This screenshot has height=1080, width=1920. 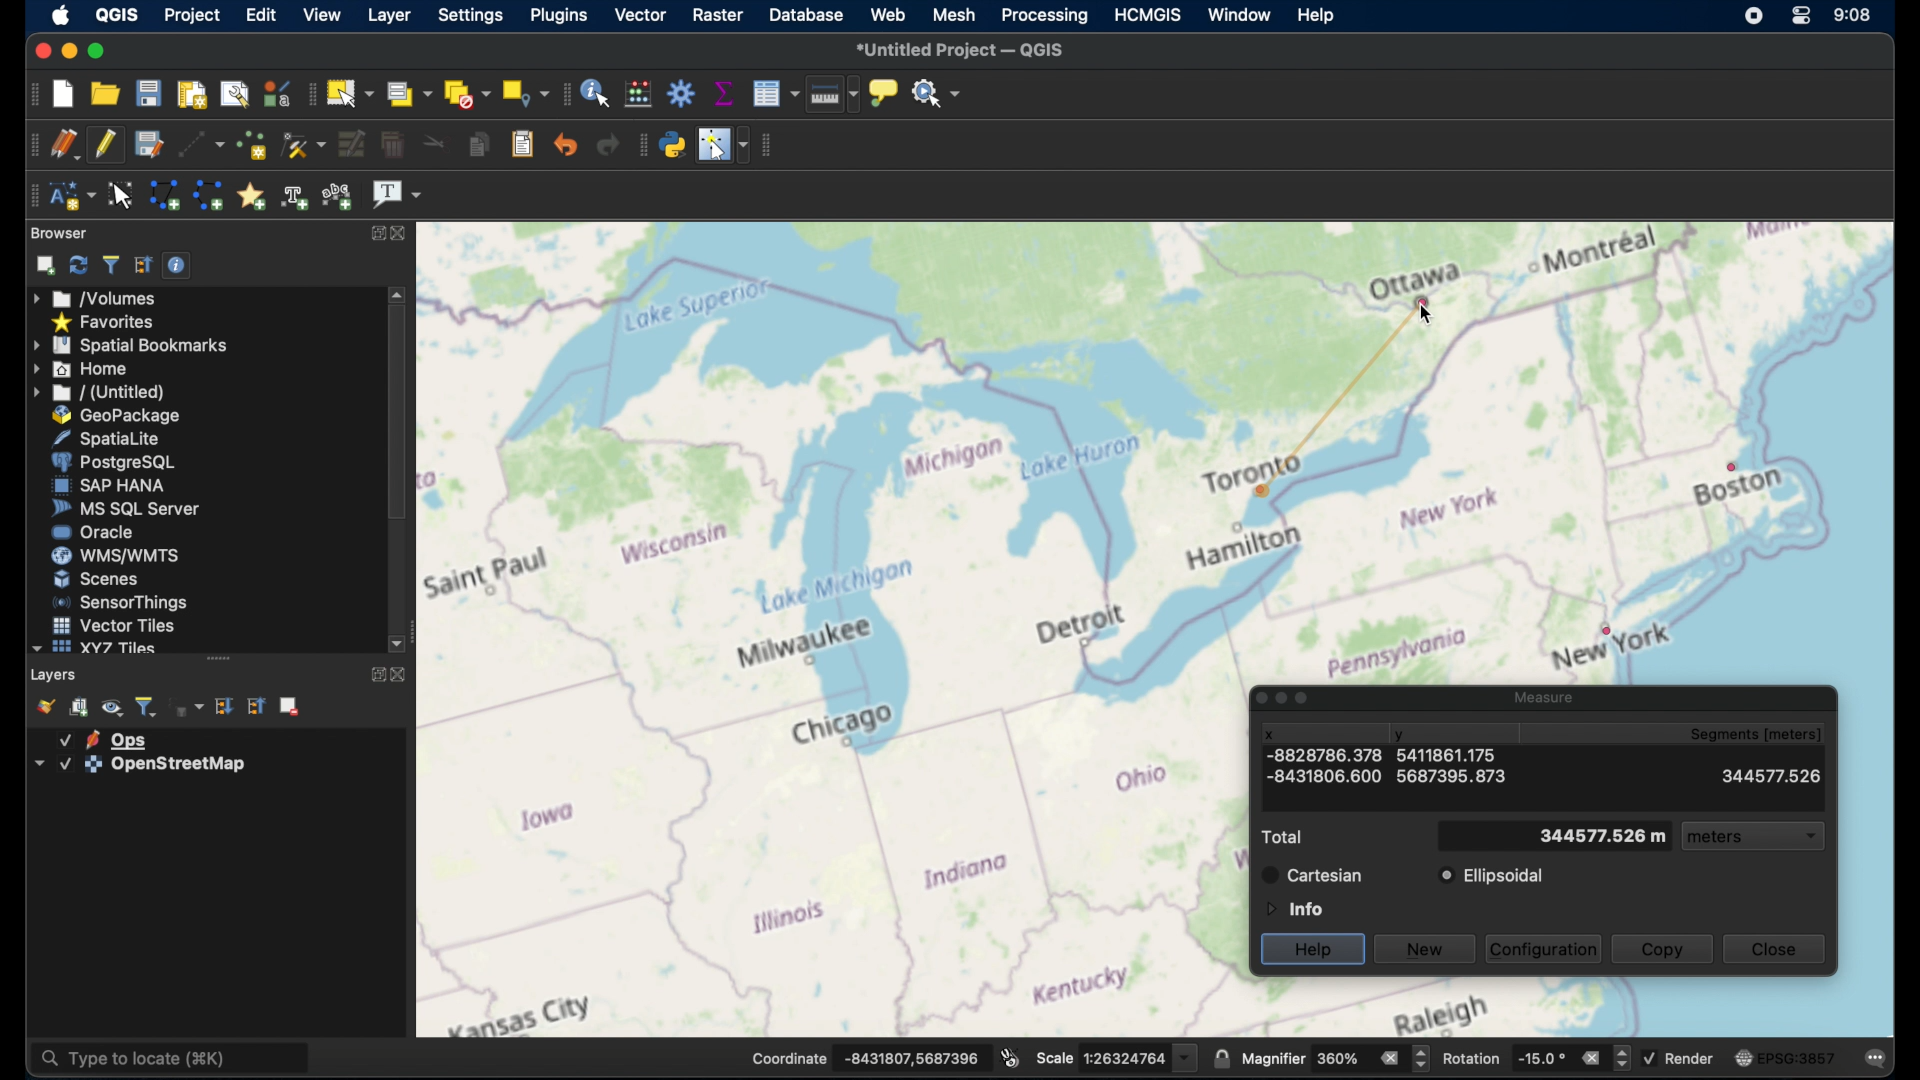 What do you see at coordinates (776, 95) in the screenshot?
I see `open attribute table` at bounding box center [776, 95].